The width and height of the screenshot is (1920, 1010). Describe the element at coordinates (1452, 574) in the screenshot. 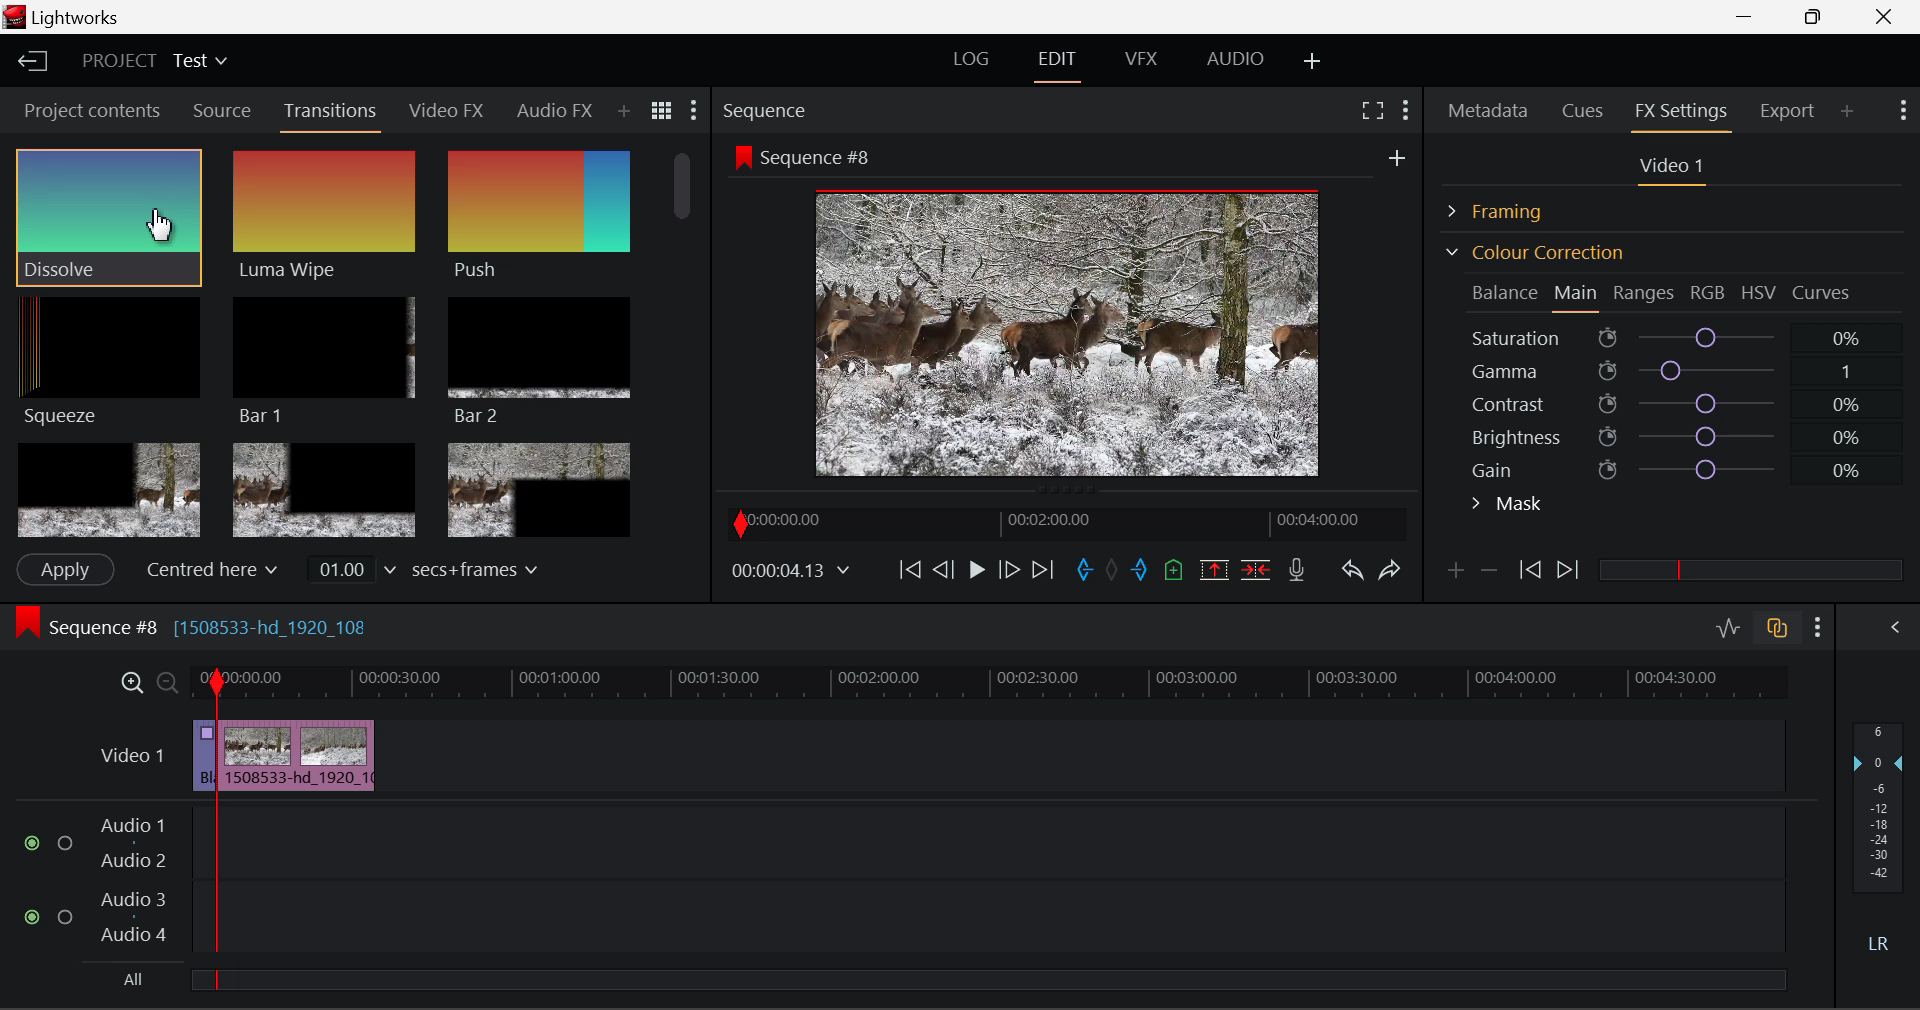

I see `Add keyframe` at that location.